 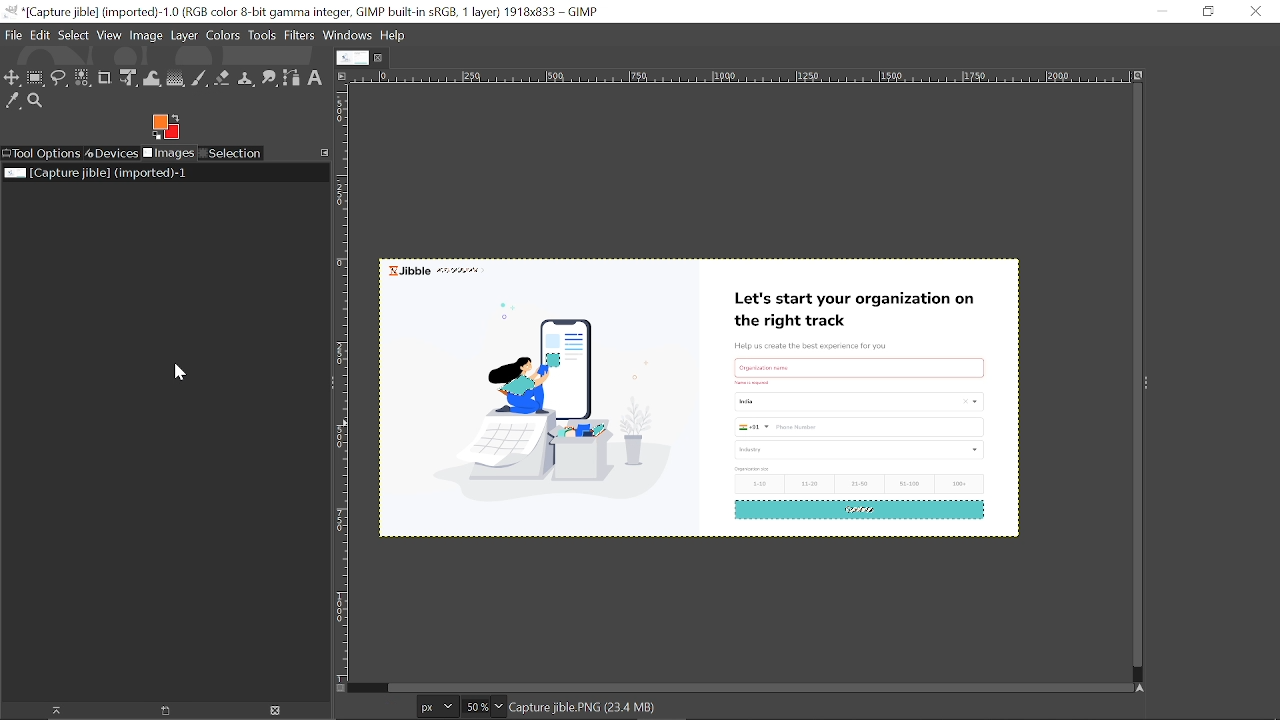 What do you see at coordinates (1136, 77) in the screenshot?
I see `Zoom when window size changes` at bounding box center [1136, 77].